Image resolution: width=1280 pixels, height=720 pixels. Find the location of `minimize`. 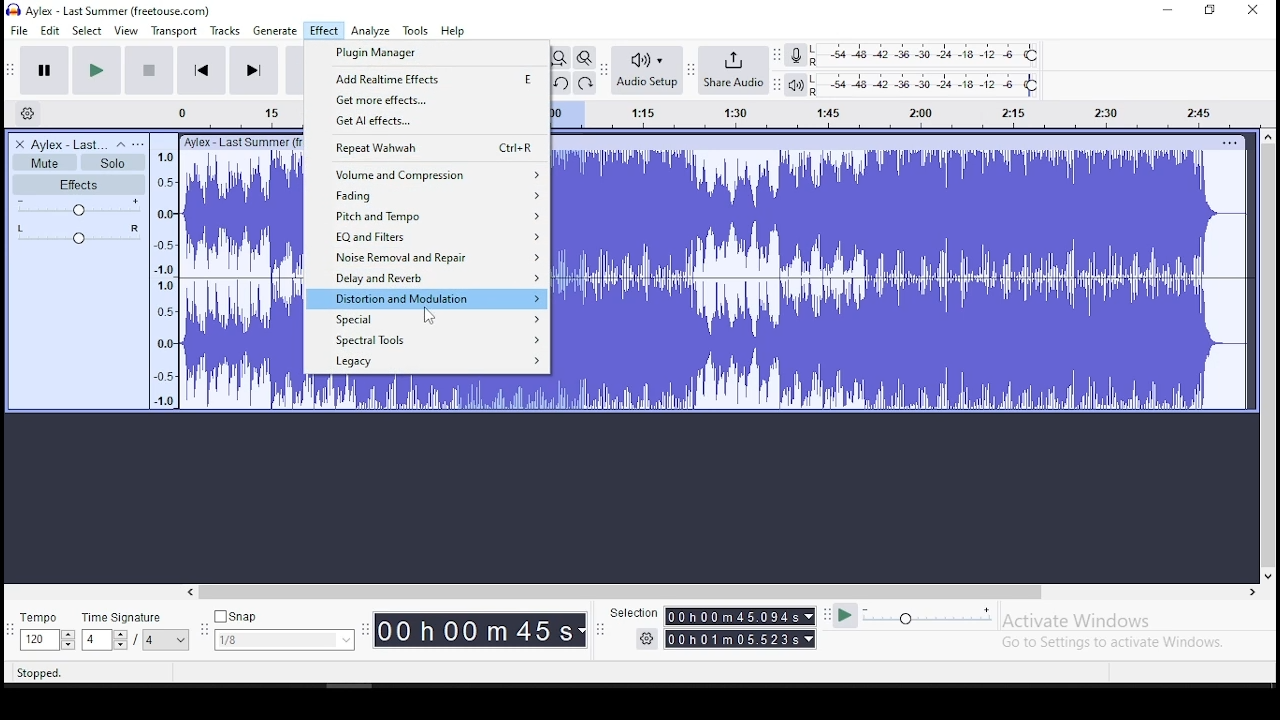

minimize is located at coordinates (1168, 10).